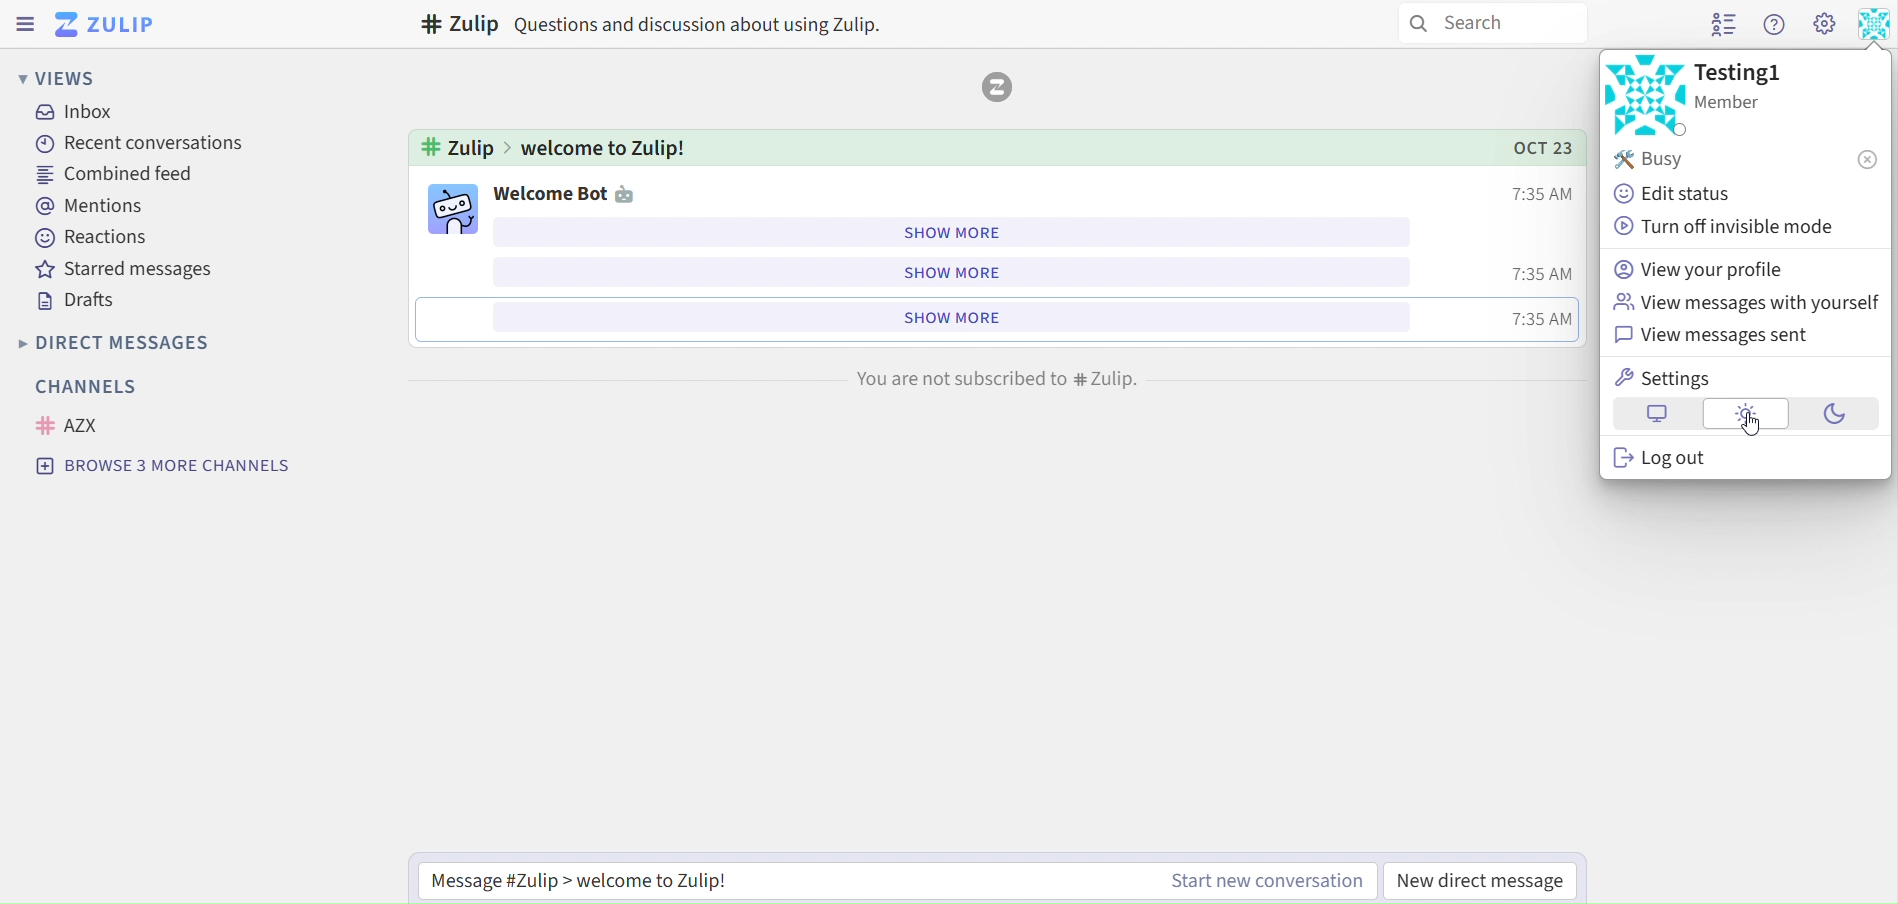 This screenshot has height=904, width=1898. Describe the element at coordinates (1654, 415) in the screenshot. I see `default theme` at that location.